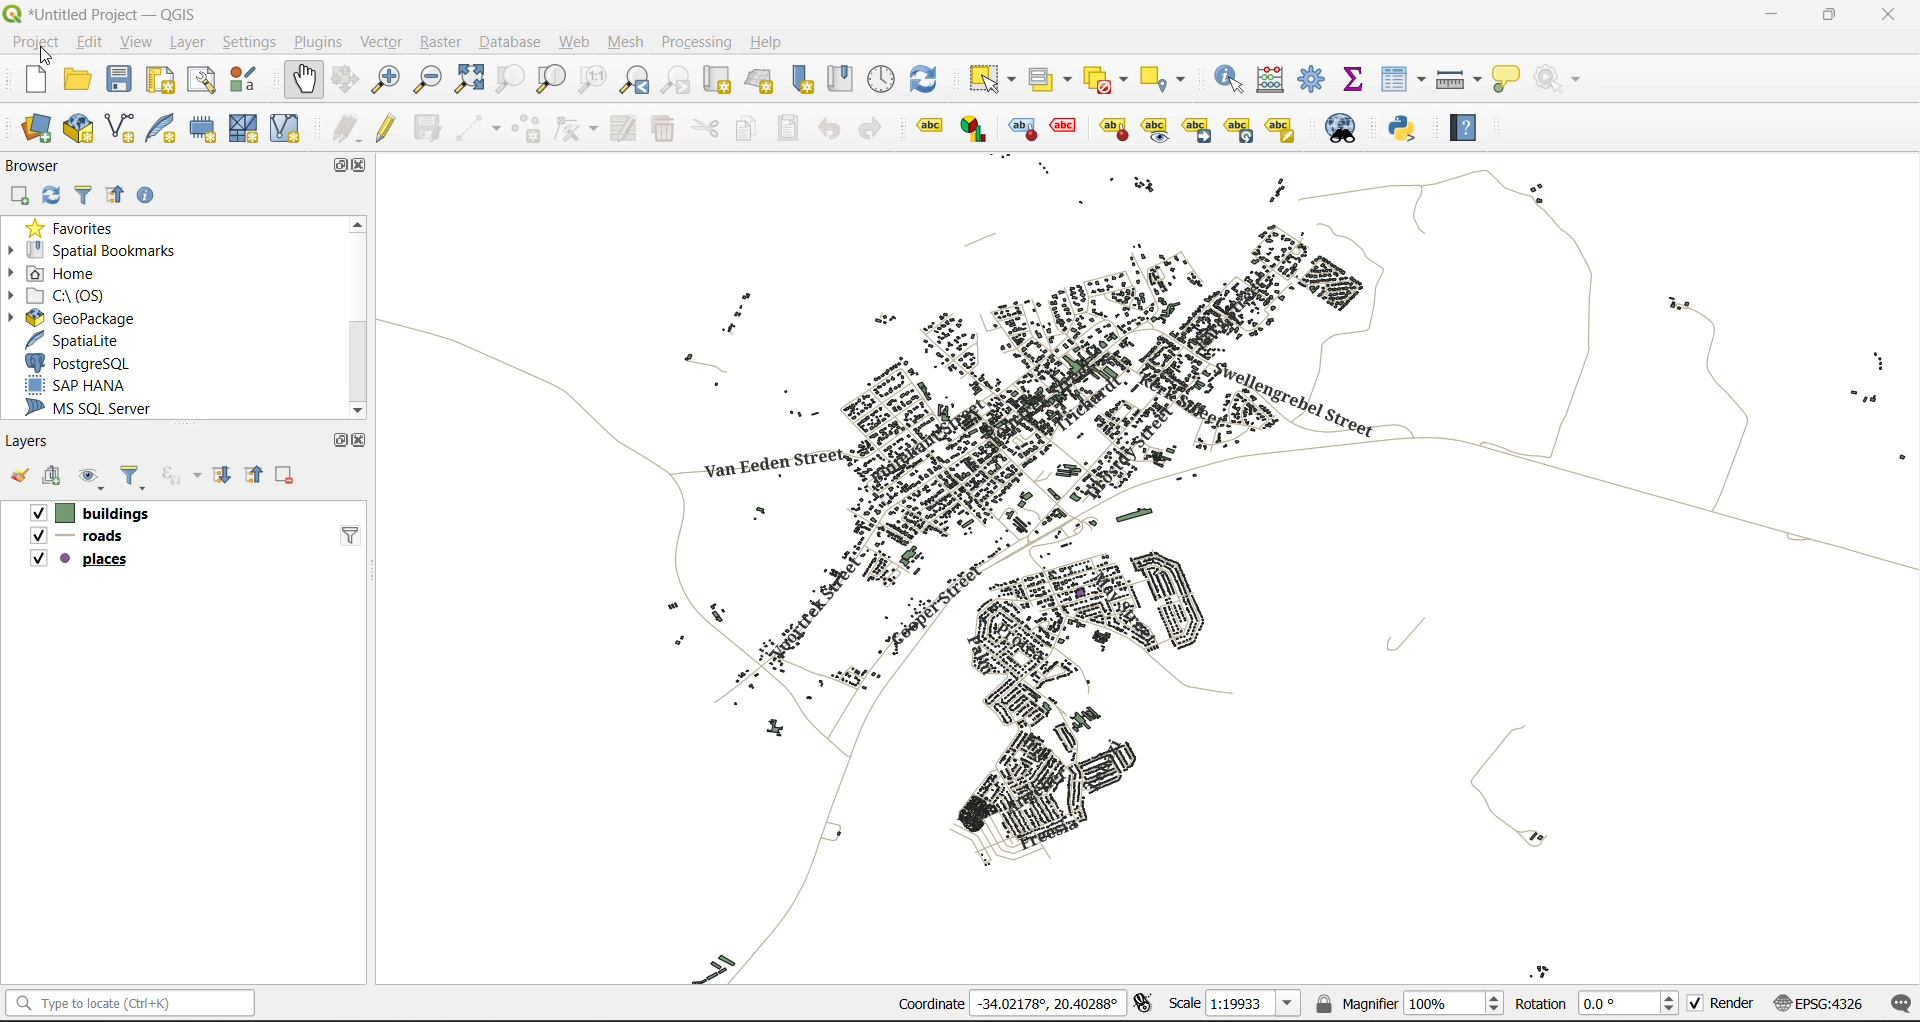 Image resolution: width=1920 pixels, height=1022 pixels. I want to click on select, so click(995, 79).